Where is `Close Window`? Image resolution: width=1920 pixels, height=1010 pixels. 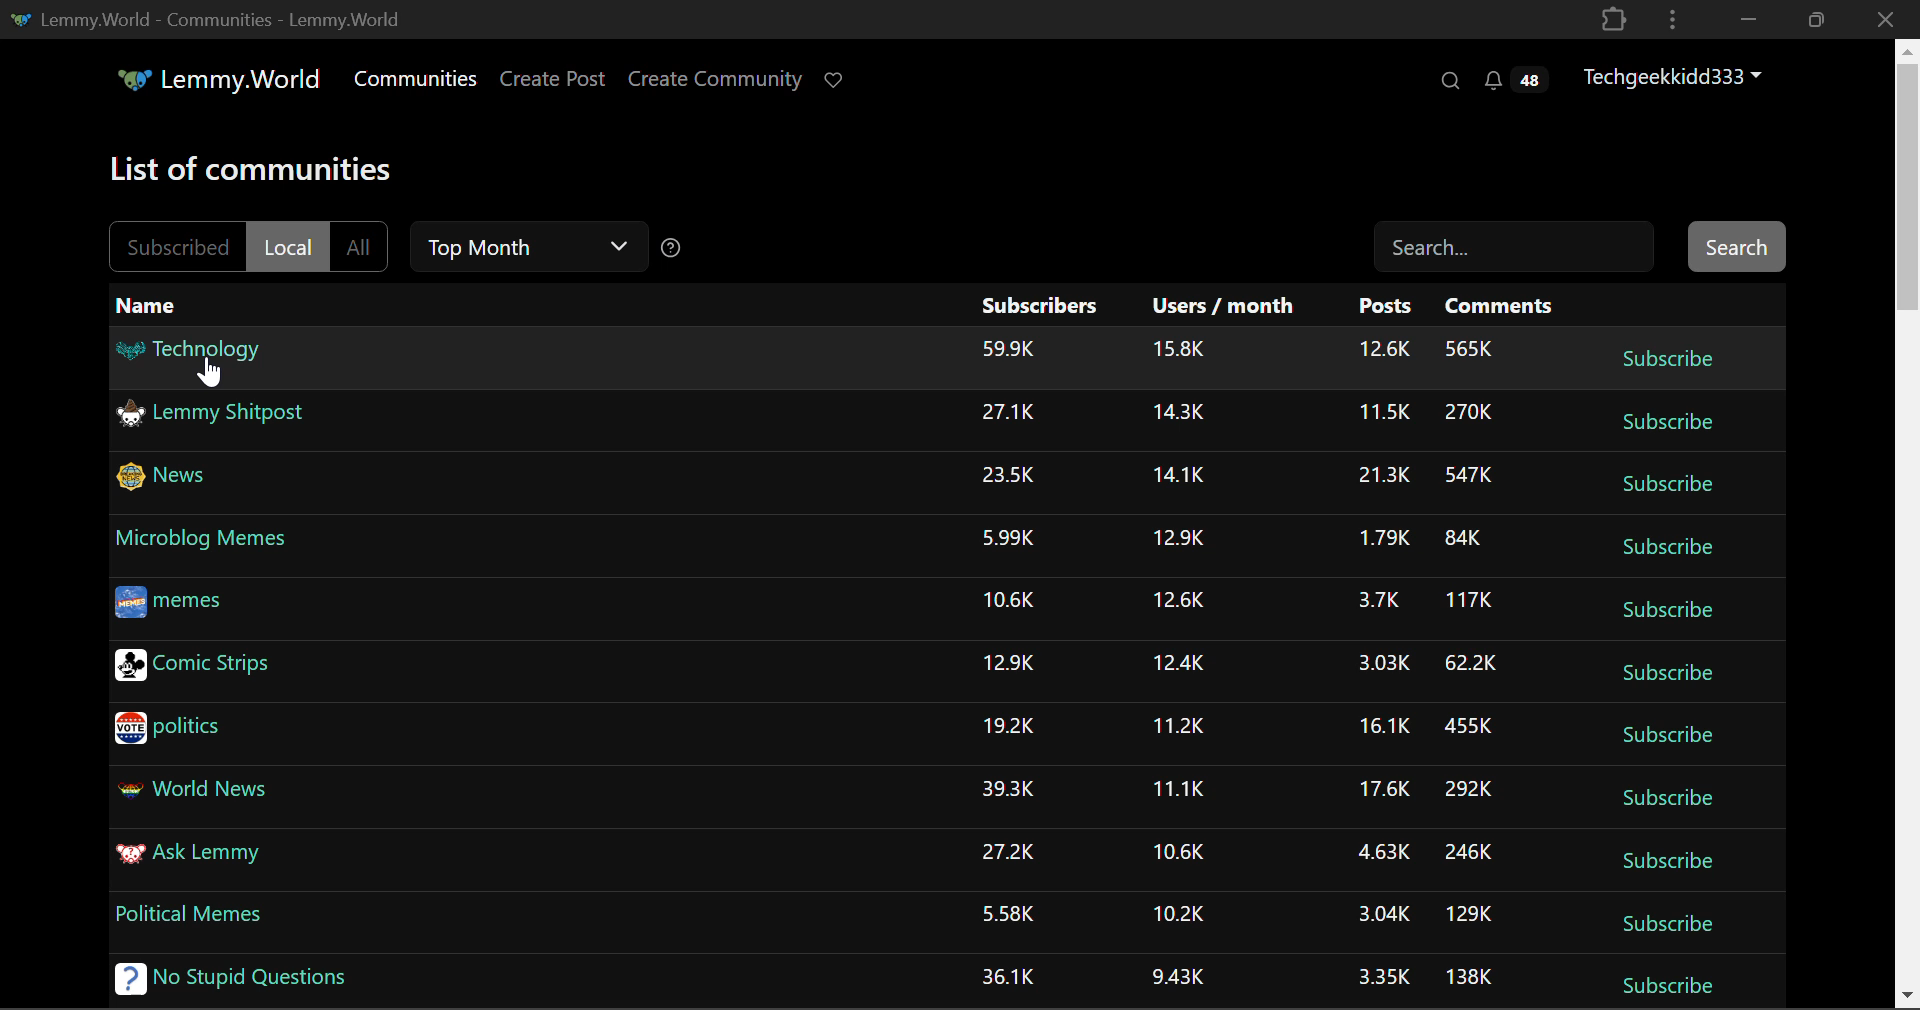 Close Window is located at coordinates (1886, 18).